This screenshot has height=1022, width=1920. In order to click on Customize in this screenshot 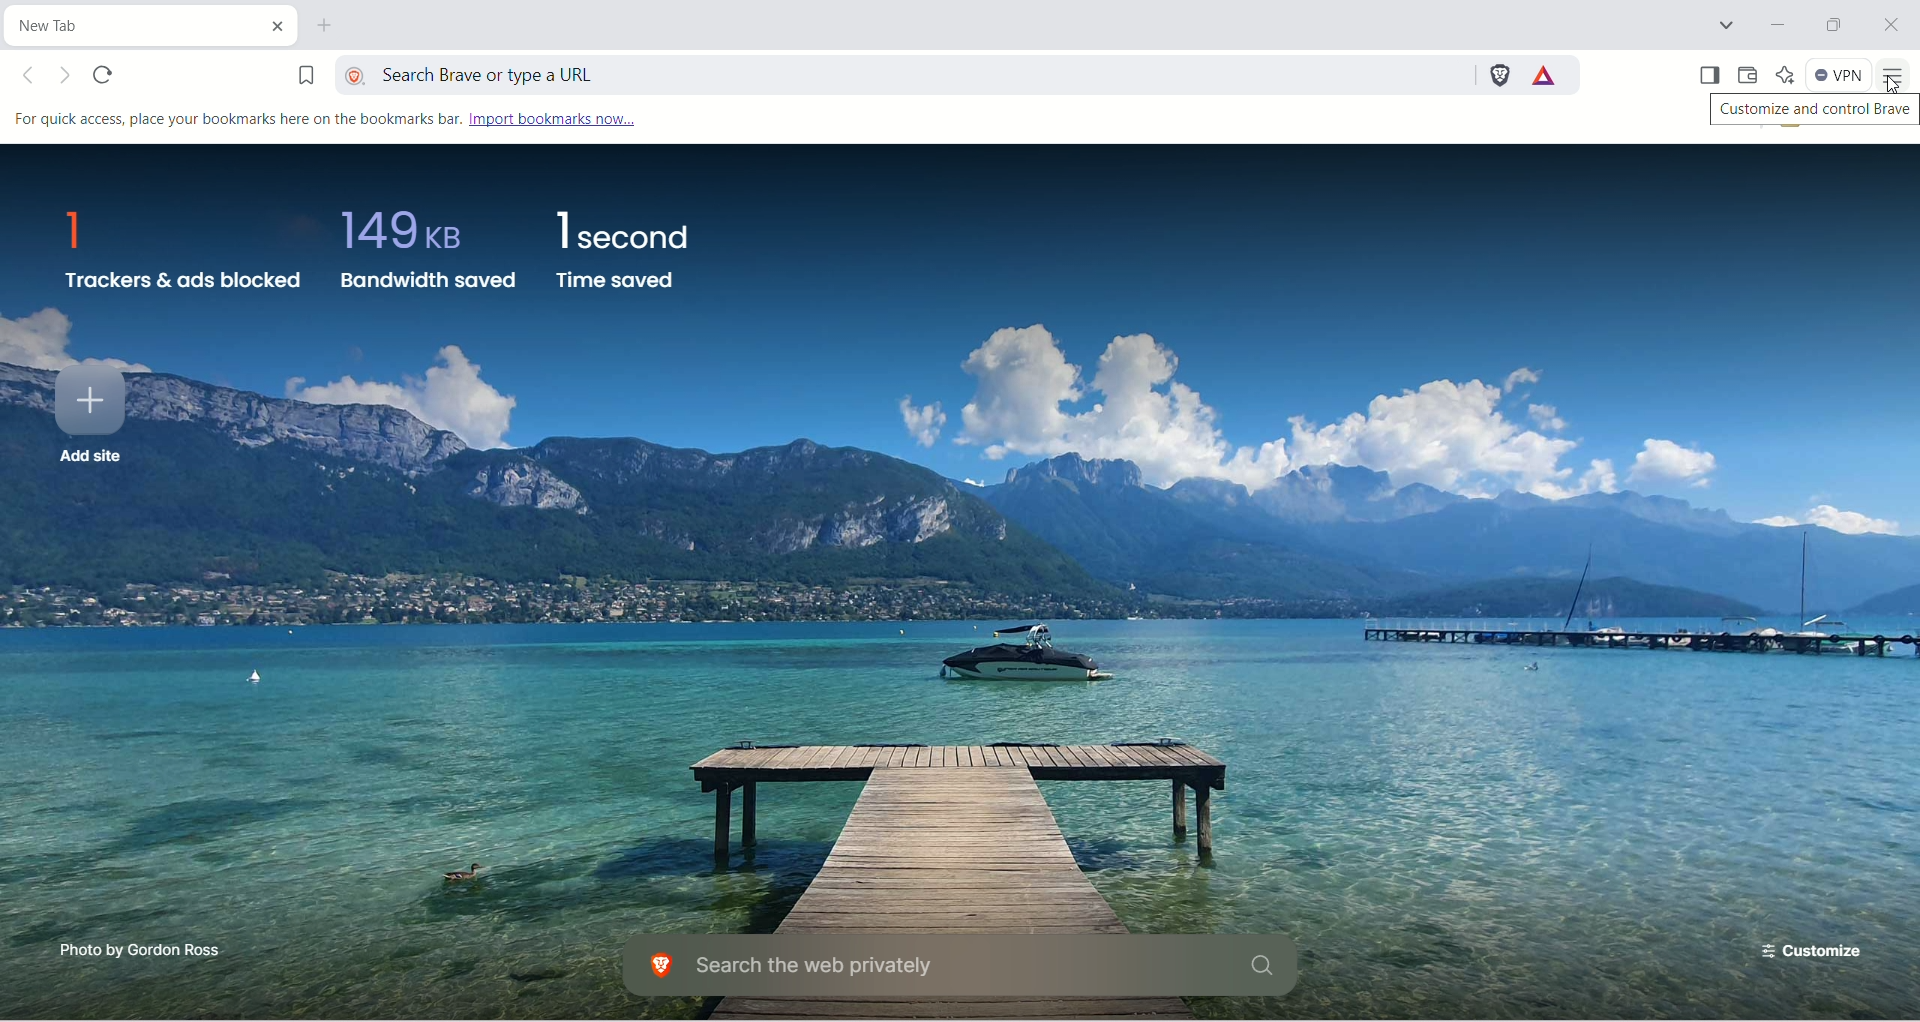, I will do `click(1815, 945)`.